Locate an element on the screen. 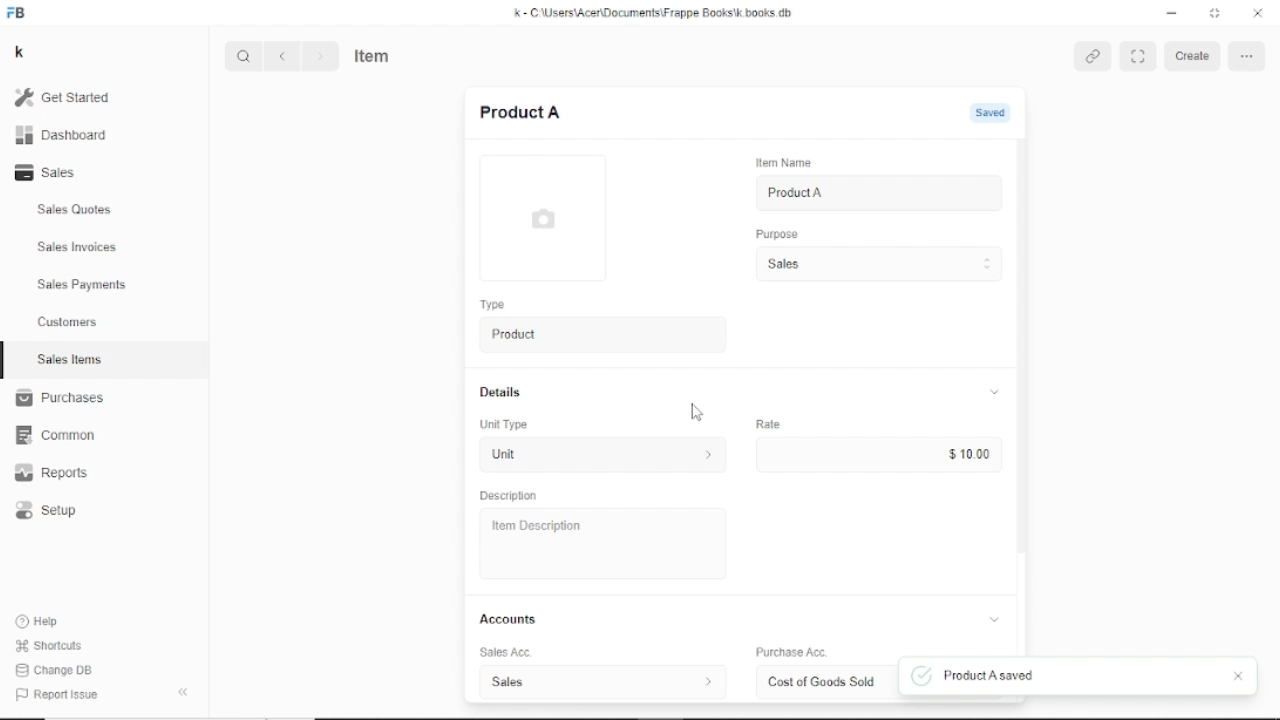  Product is located at coordinates (598, 335).